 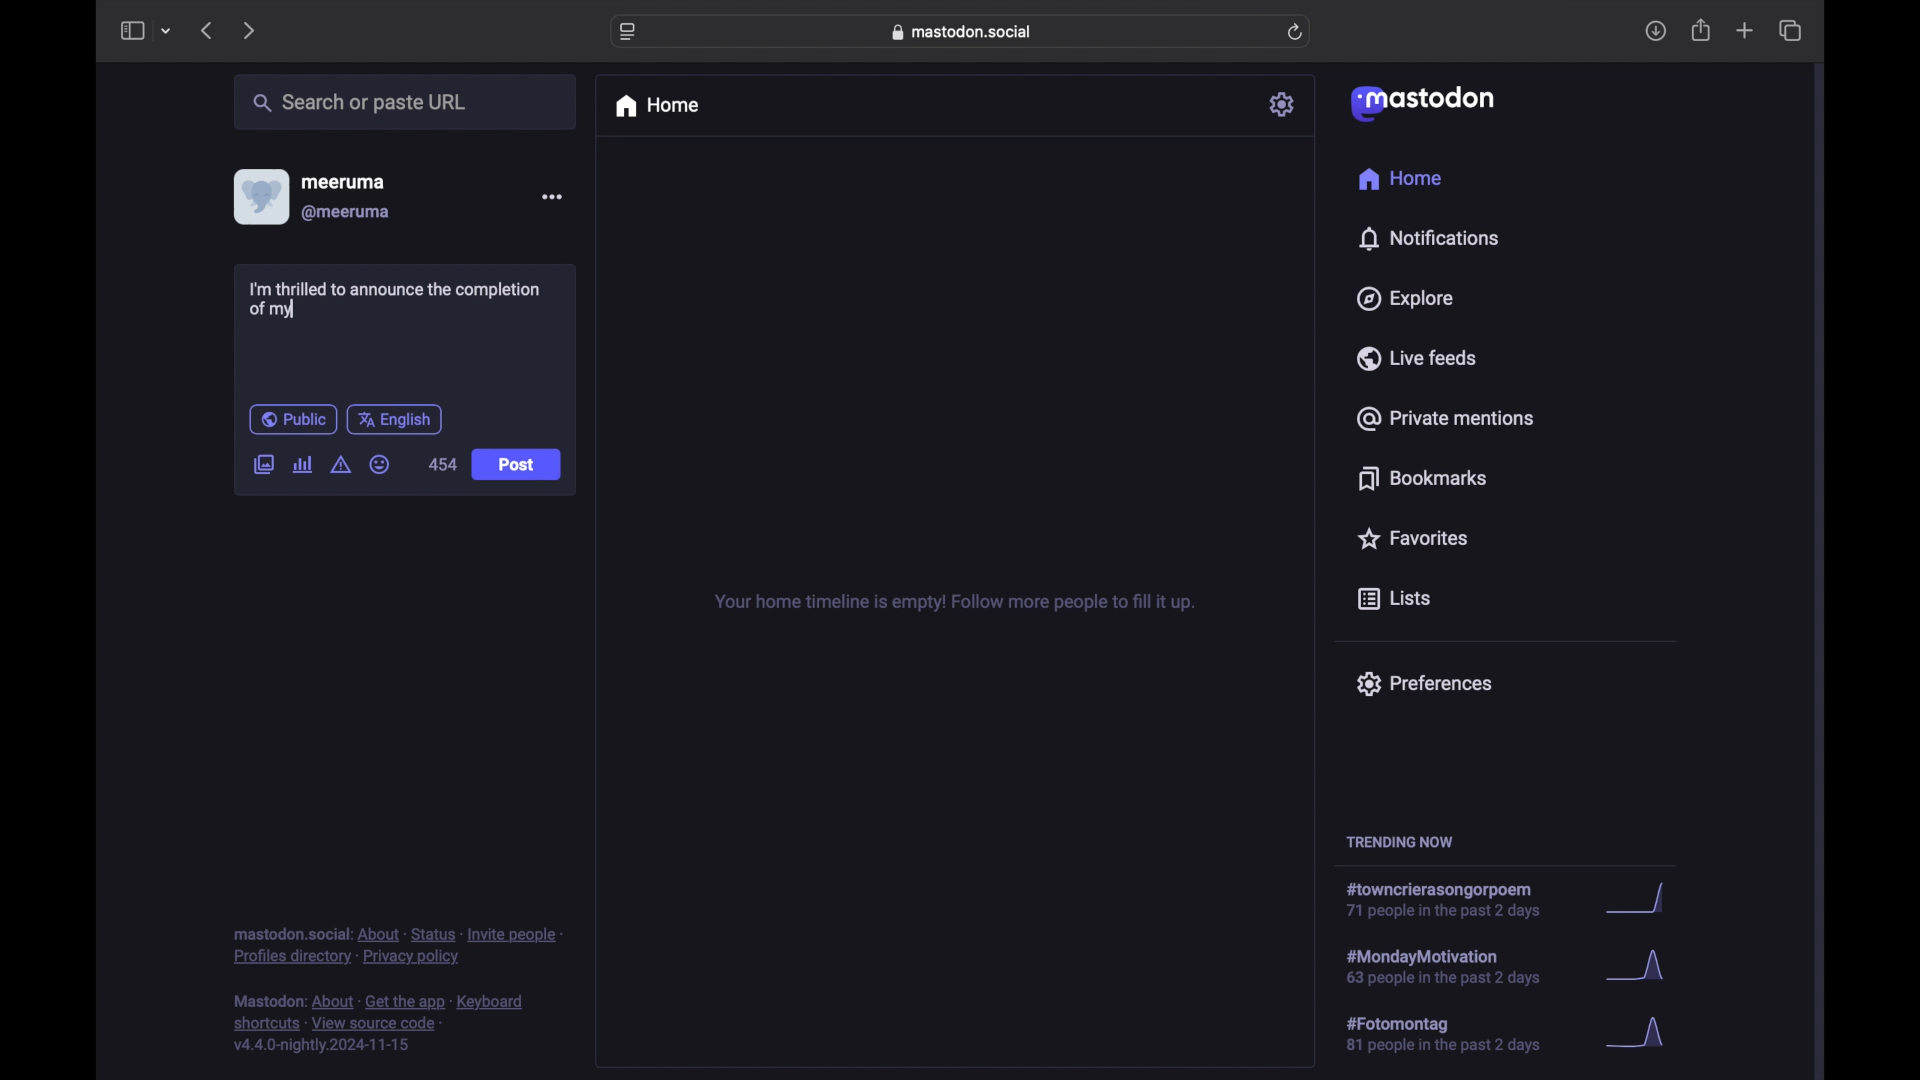 I want to click on graph, so click(x=1643, y=899).